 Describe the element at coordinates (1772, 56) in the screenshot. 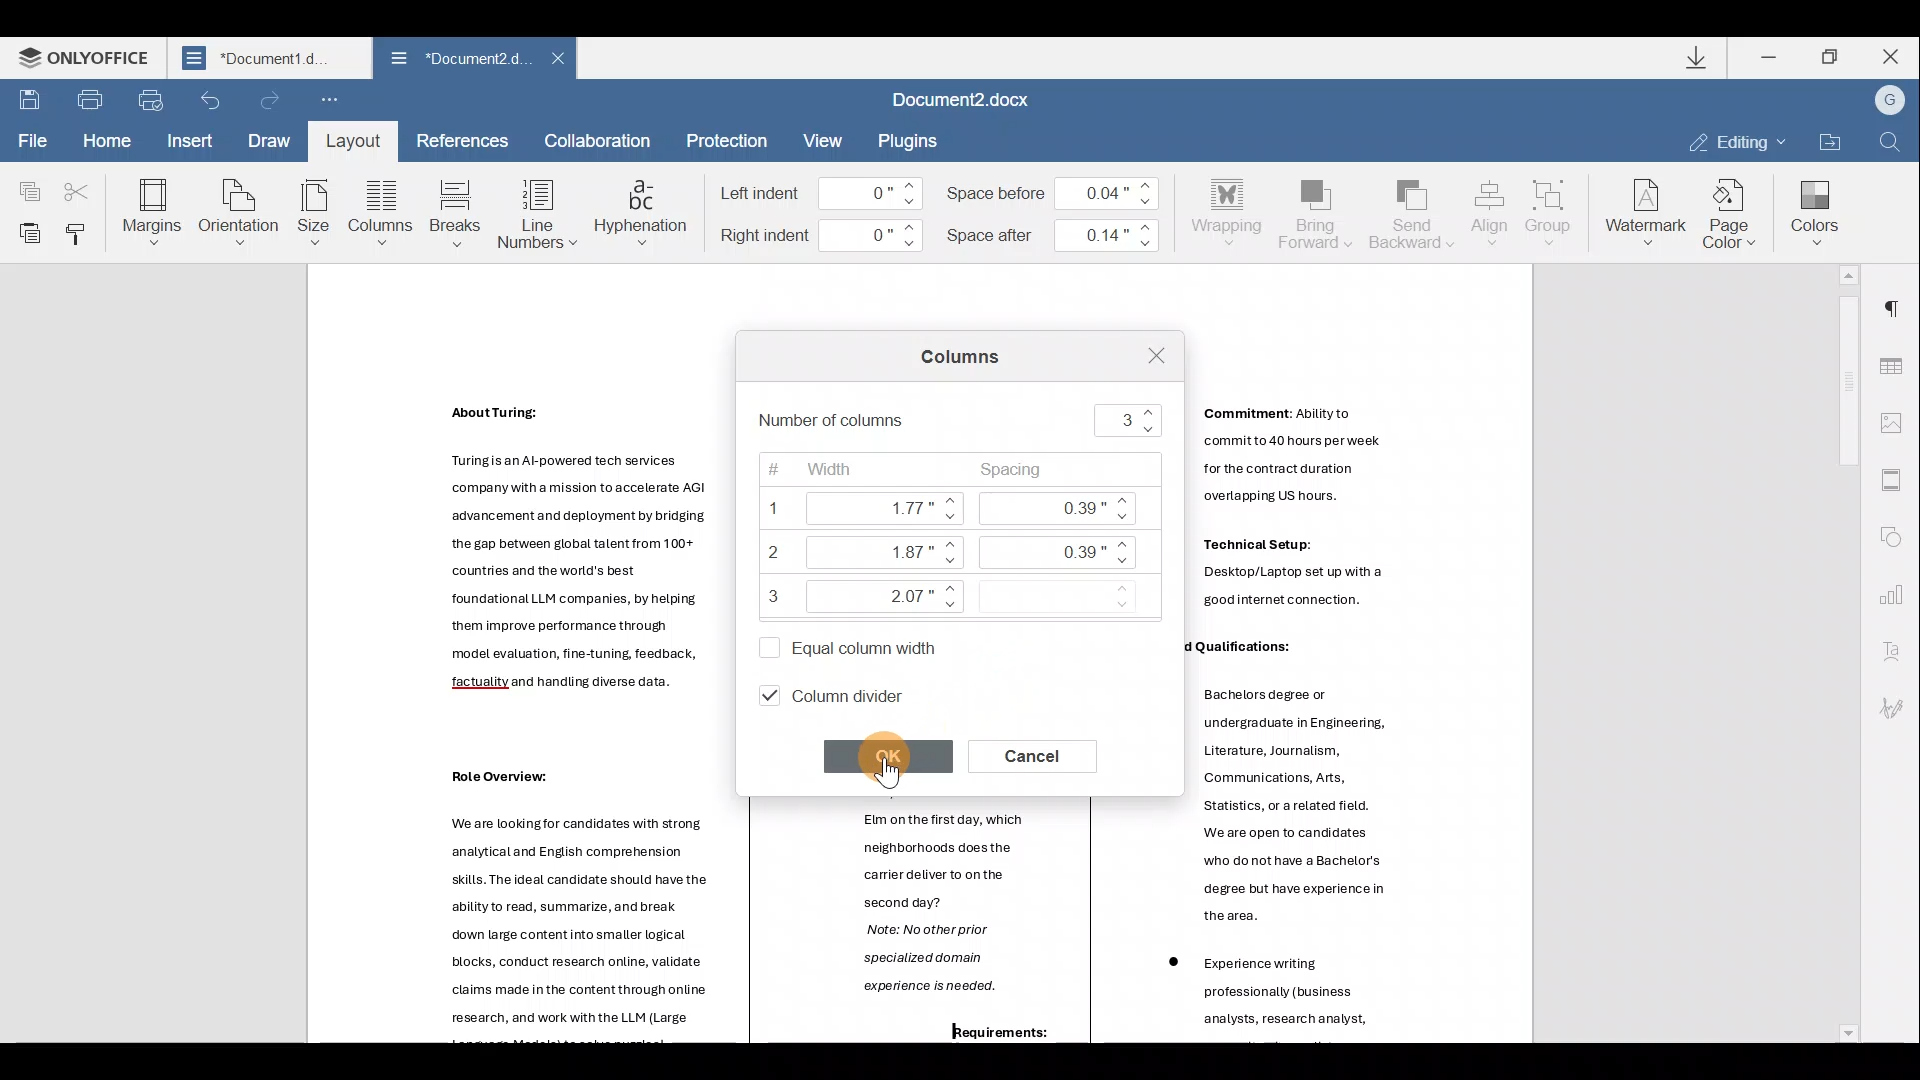

I see `Minimize` at that location.